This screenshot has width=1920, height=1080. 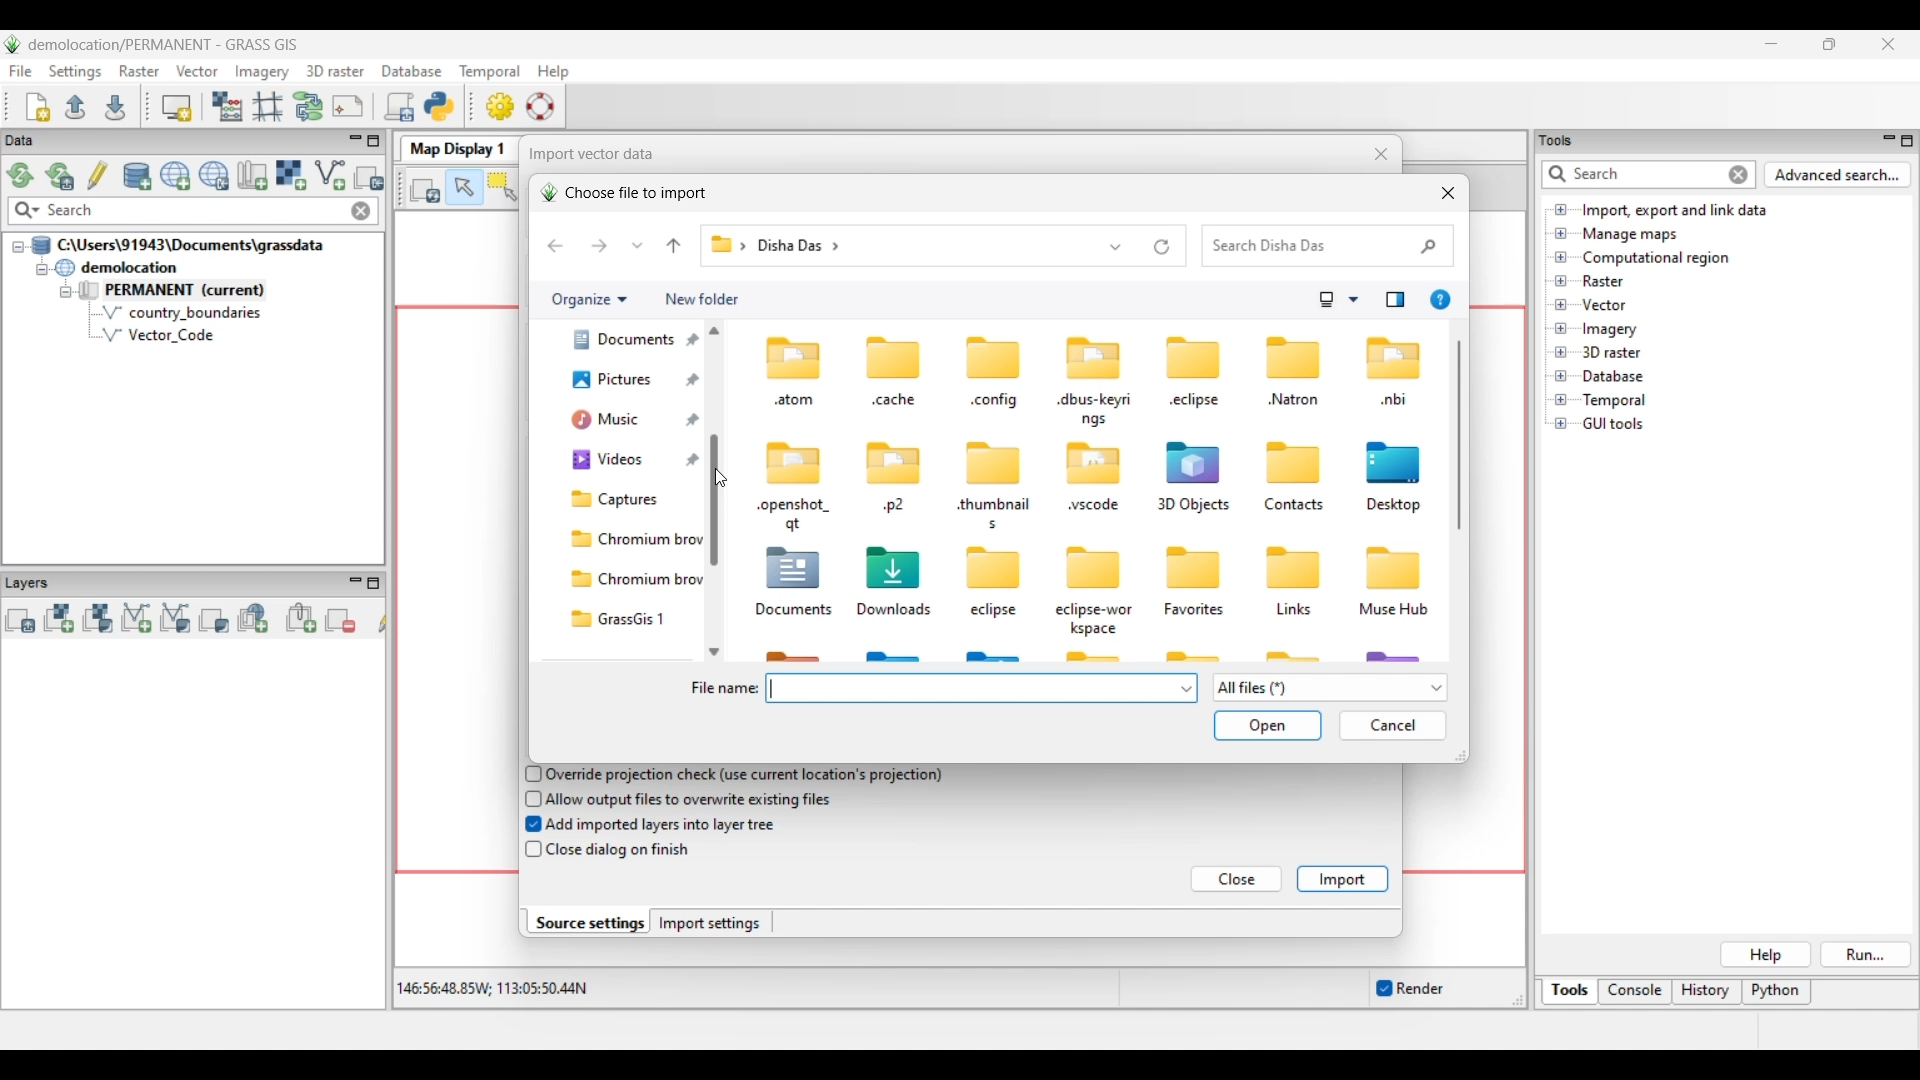 What do you see at coordinates (744, 775) in the screenshot?
I see `Override projection check` at bounding box center [744, 775].